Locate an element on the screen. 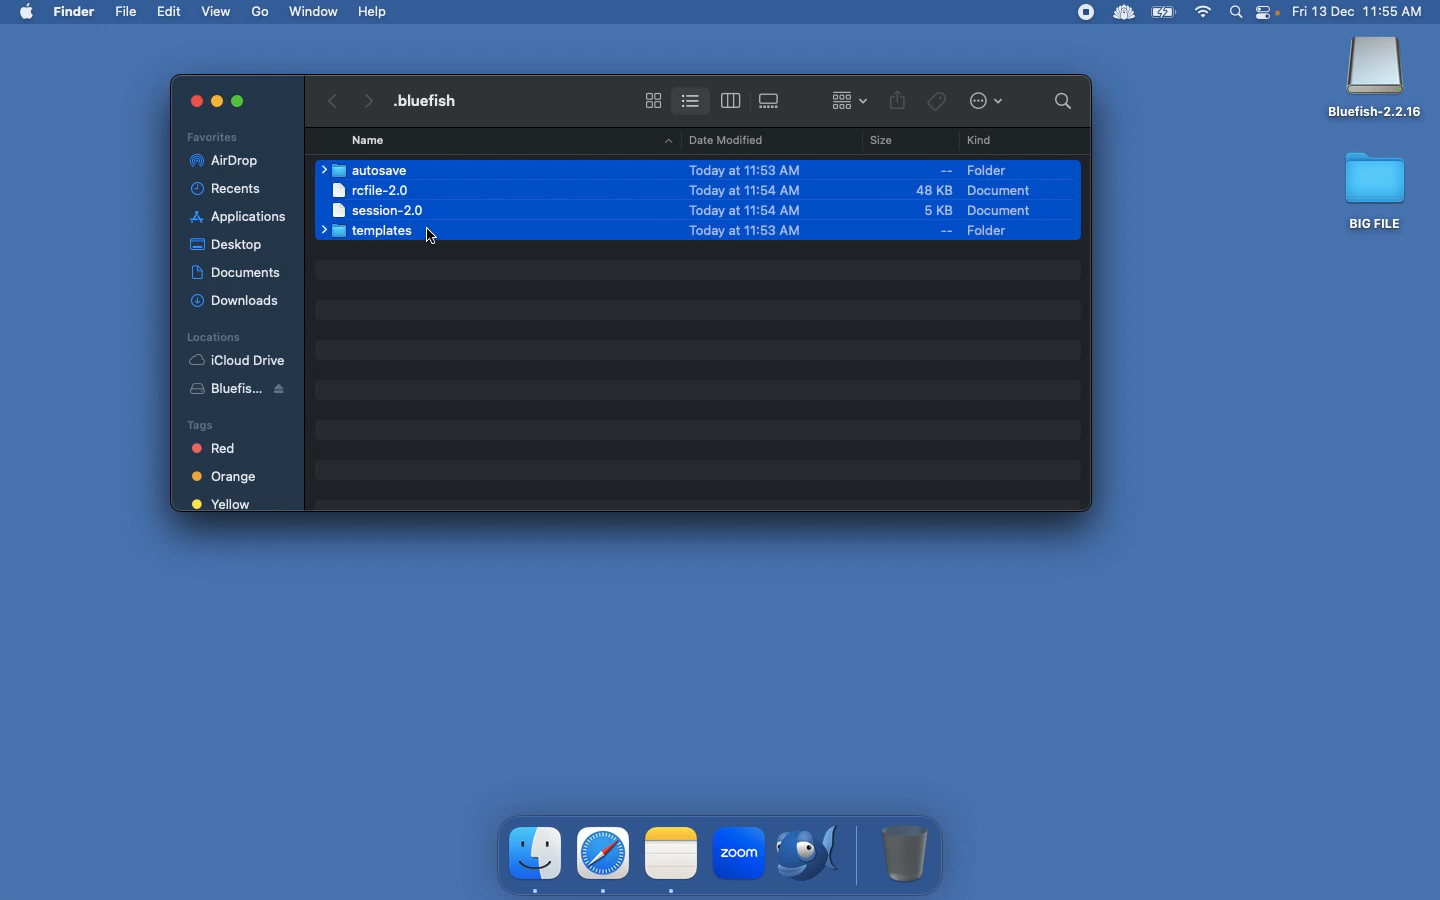  Locations is located at coordinates (213, 336).